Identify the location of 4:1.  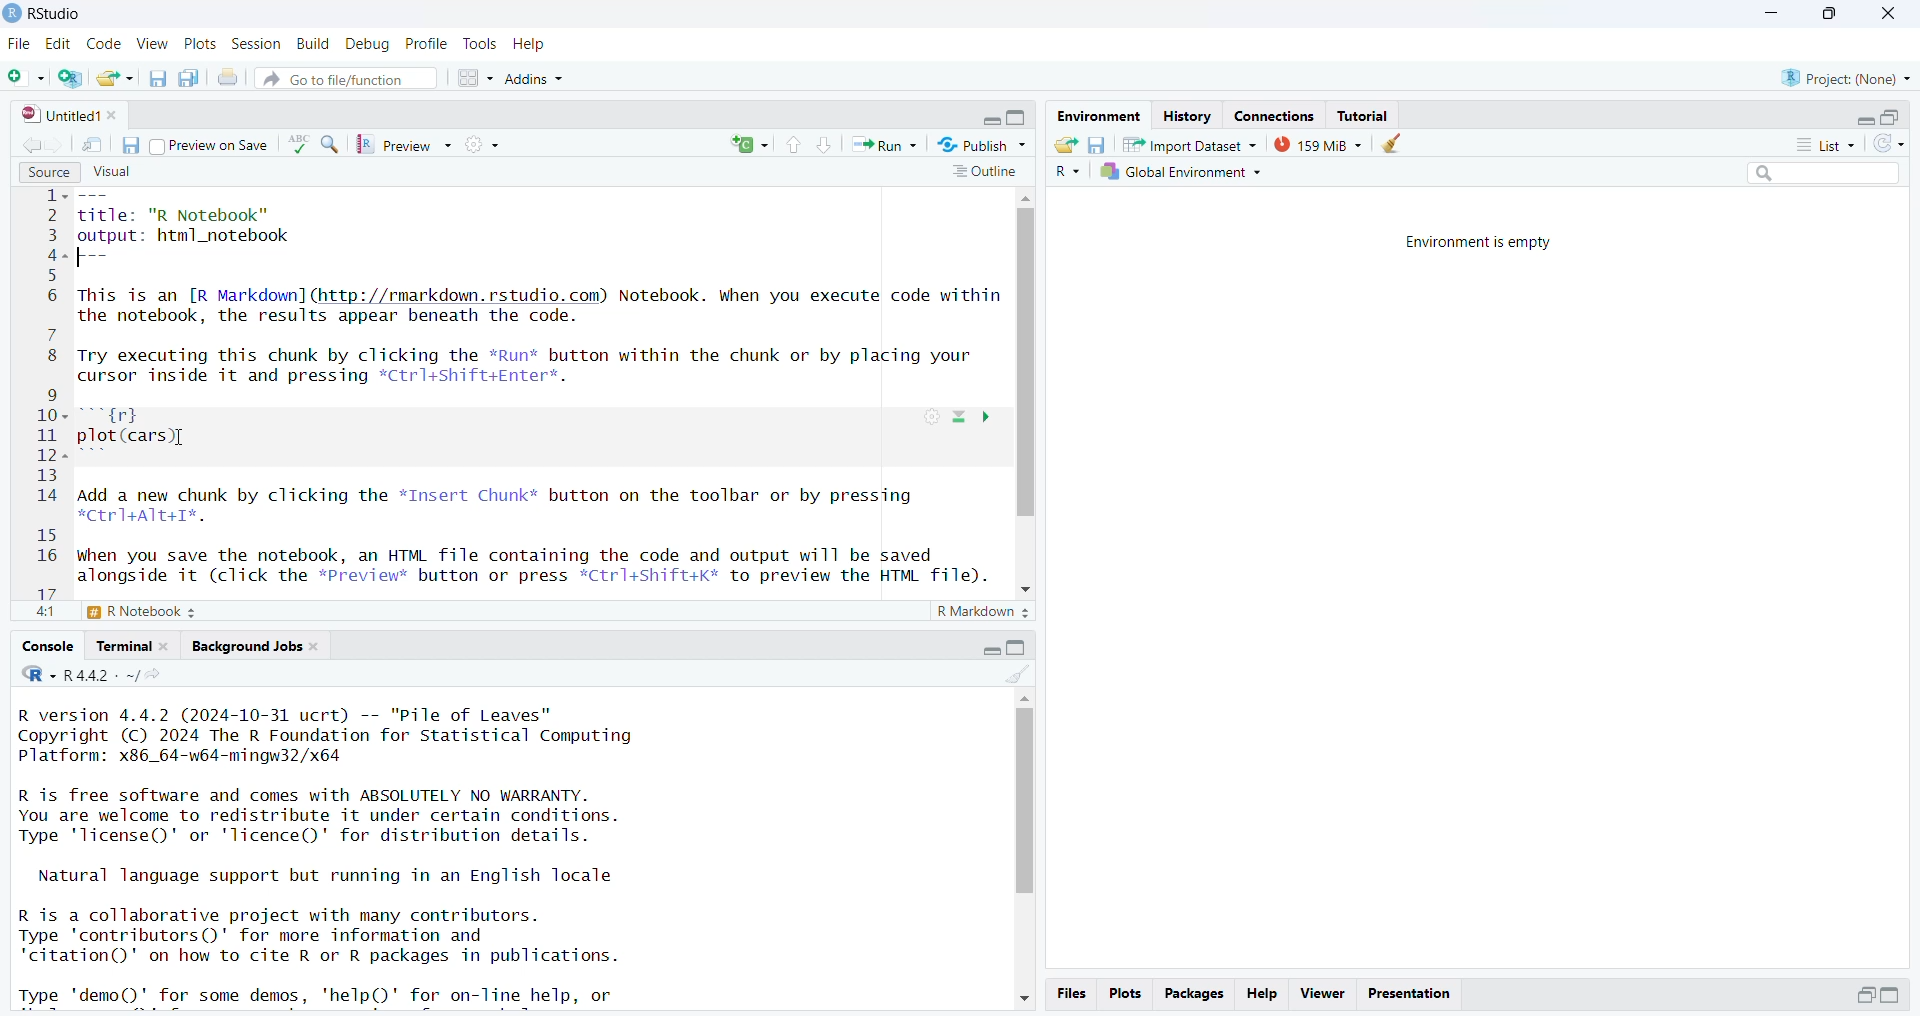
(45, 613).